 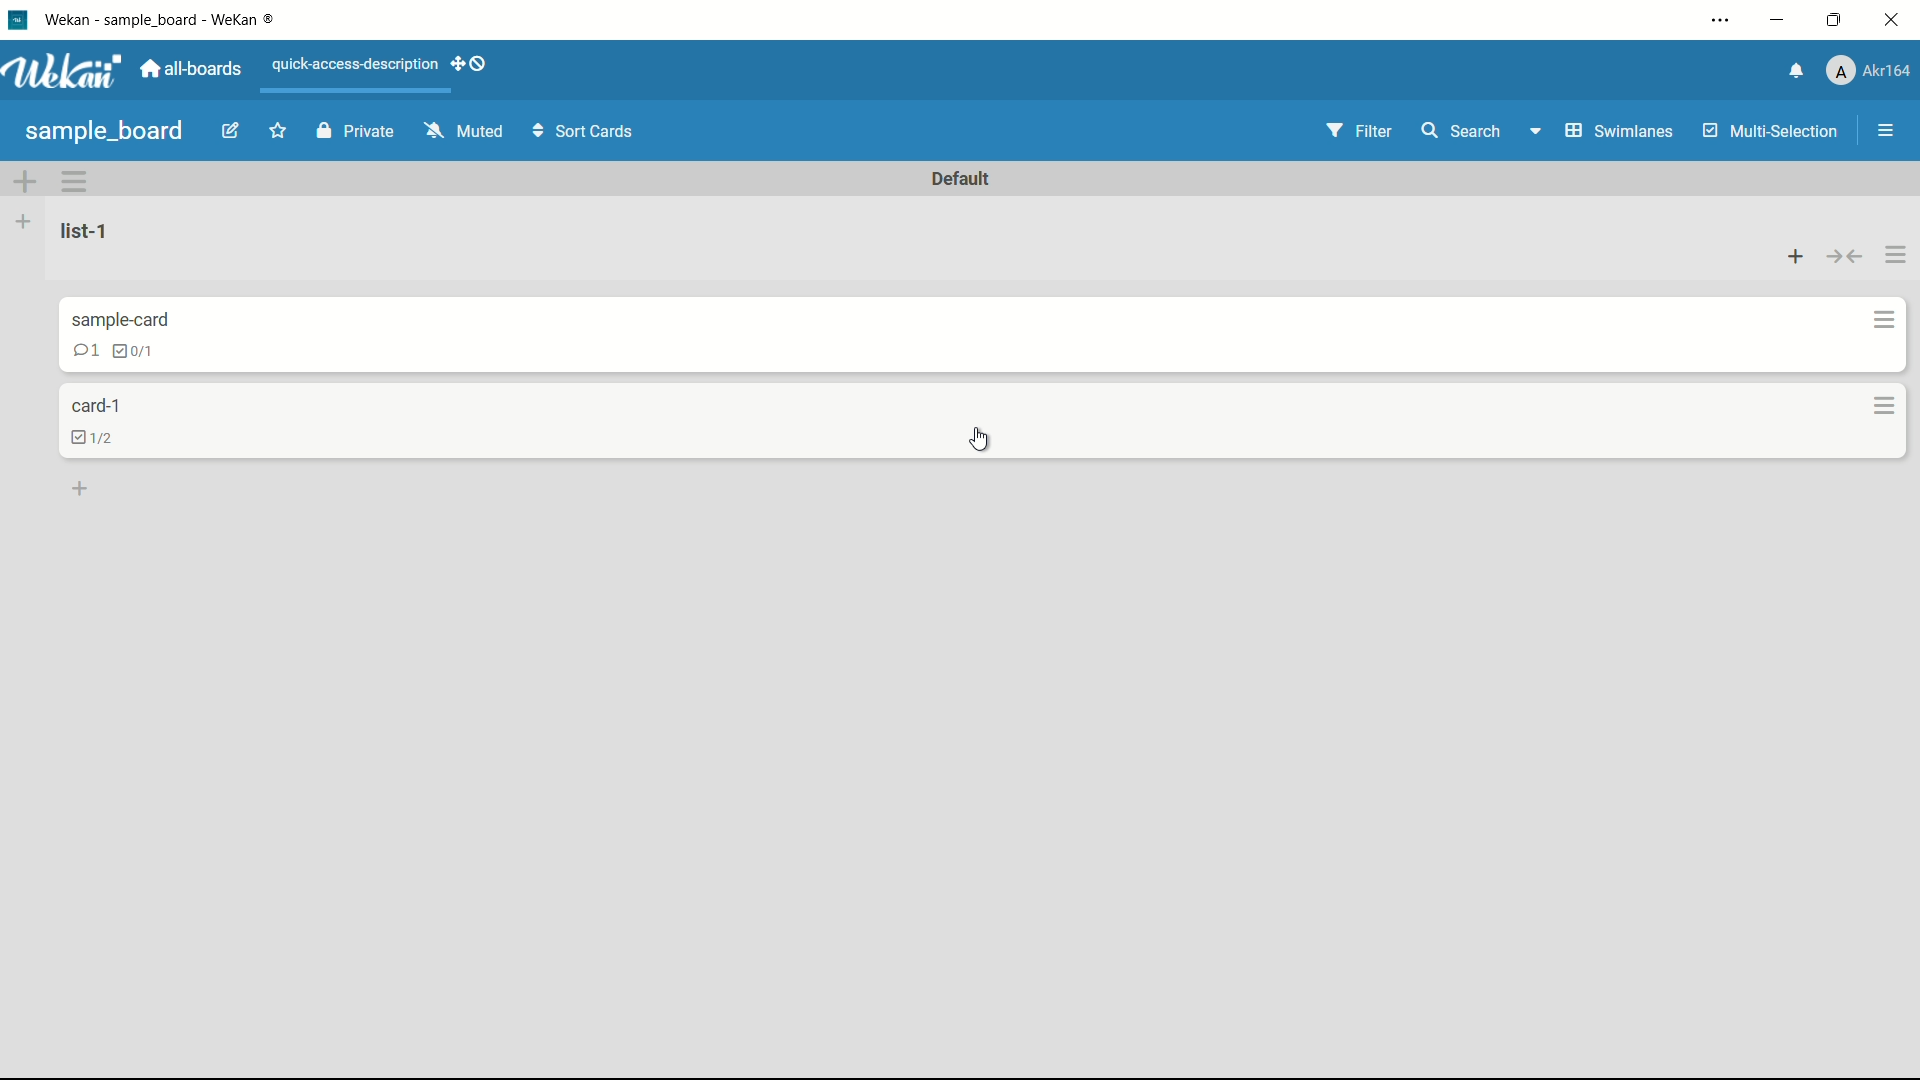 What do you see at coordinates (464, 130) in the screenshot?
I see `muted` at bounding box center [464, 130].